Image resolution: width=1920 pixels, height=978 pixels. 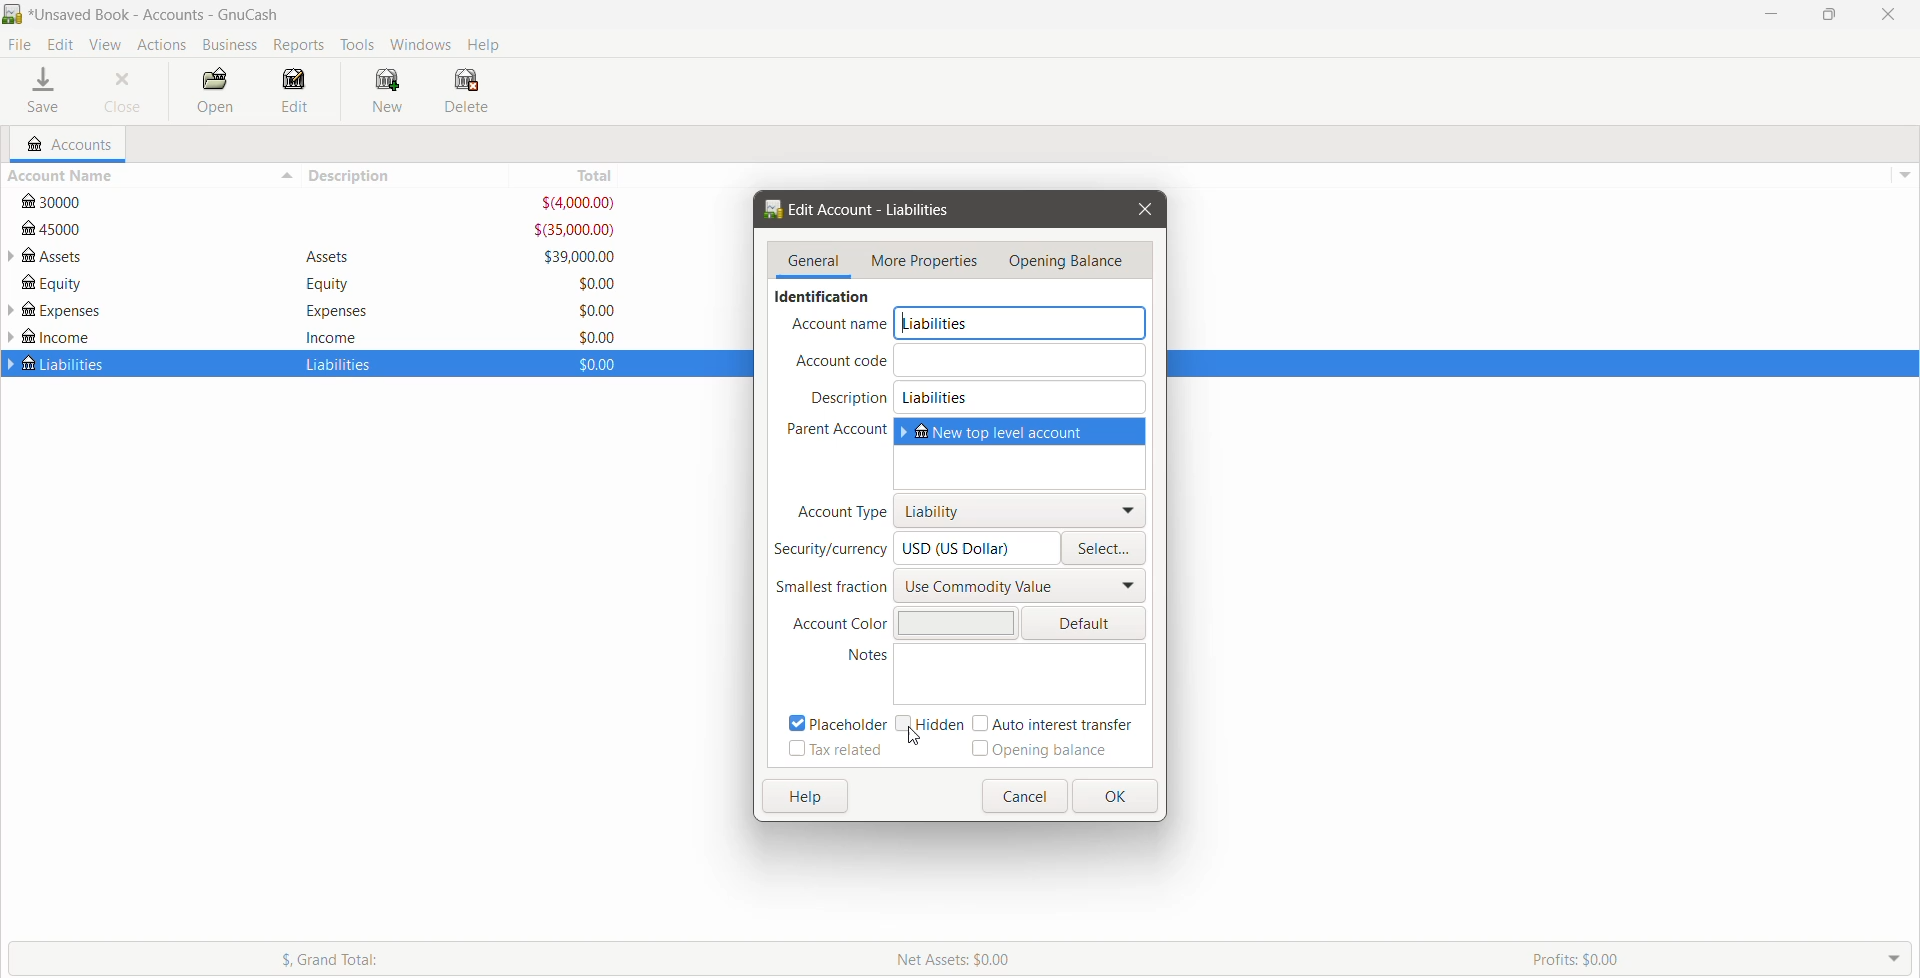 What do you see at coordinates (1902, 170) in the screenshot?
I see `options` at bounding box center [1902, 170].